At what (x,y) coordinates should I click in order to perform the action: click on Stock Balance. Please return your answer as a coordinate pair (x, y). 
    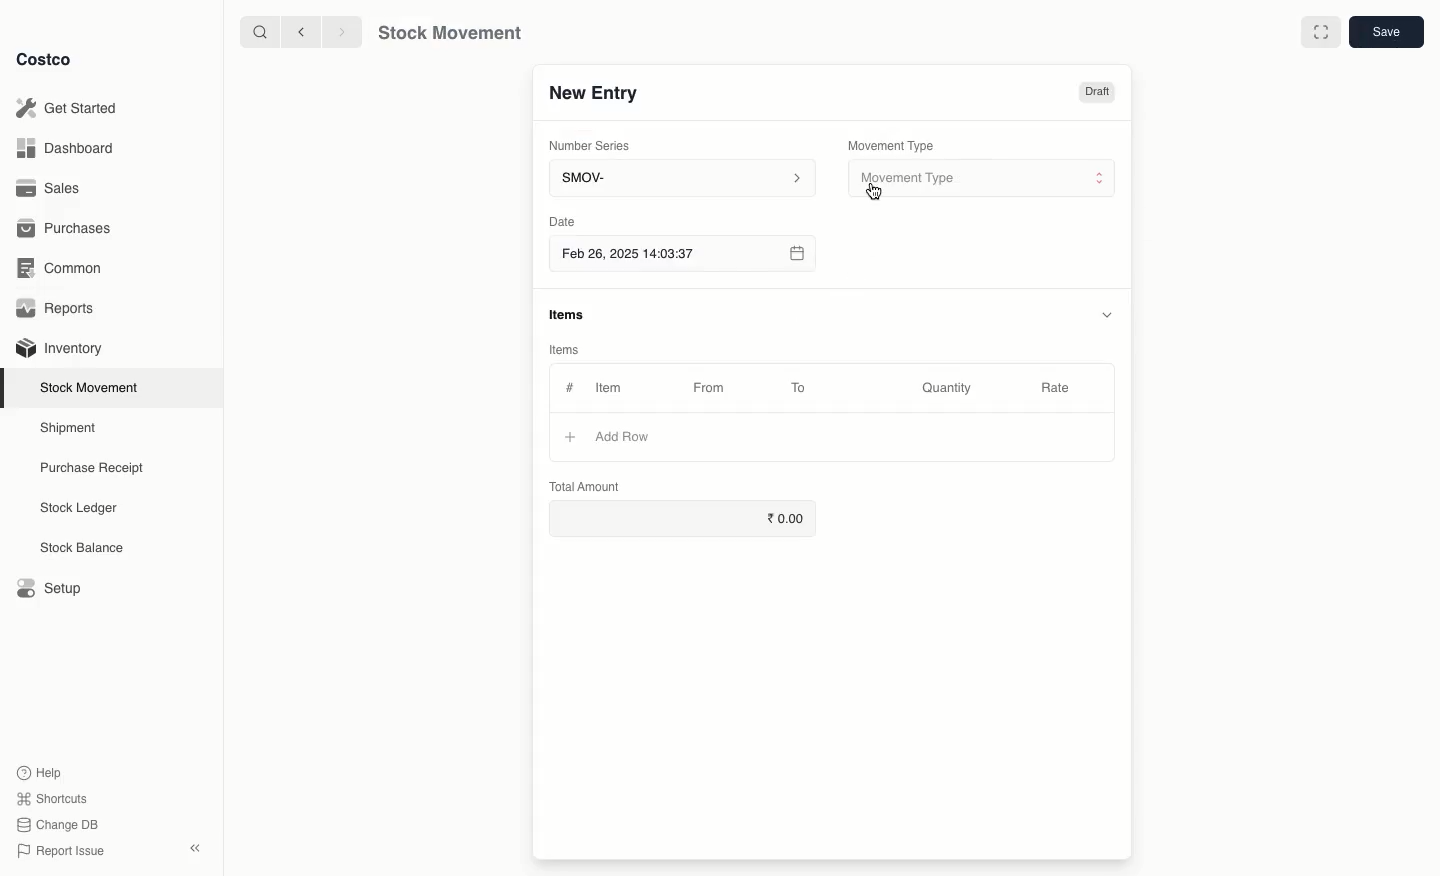
    Looking at the image, I should click on (84, 548).